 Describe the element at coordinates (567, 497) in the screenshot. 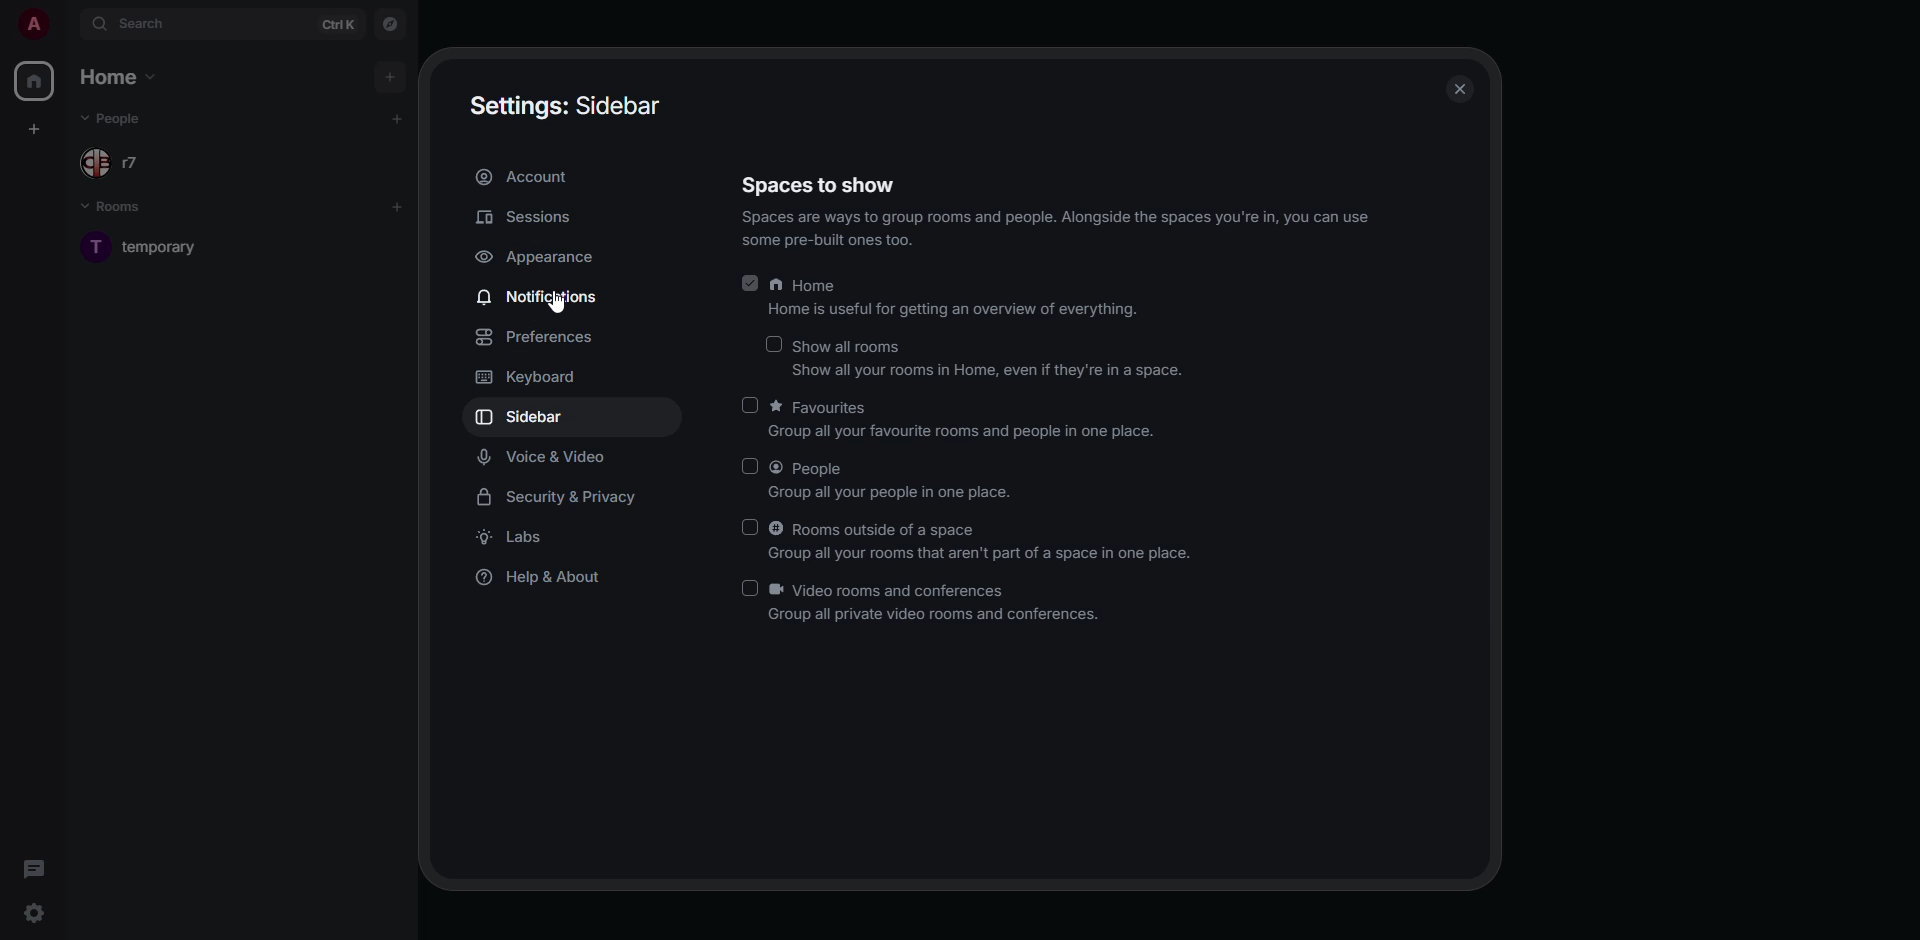

I see `security & privacy` at that location.